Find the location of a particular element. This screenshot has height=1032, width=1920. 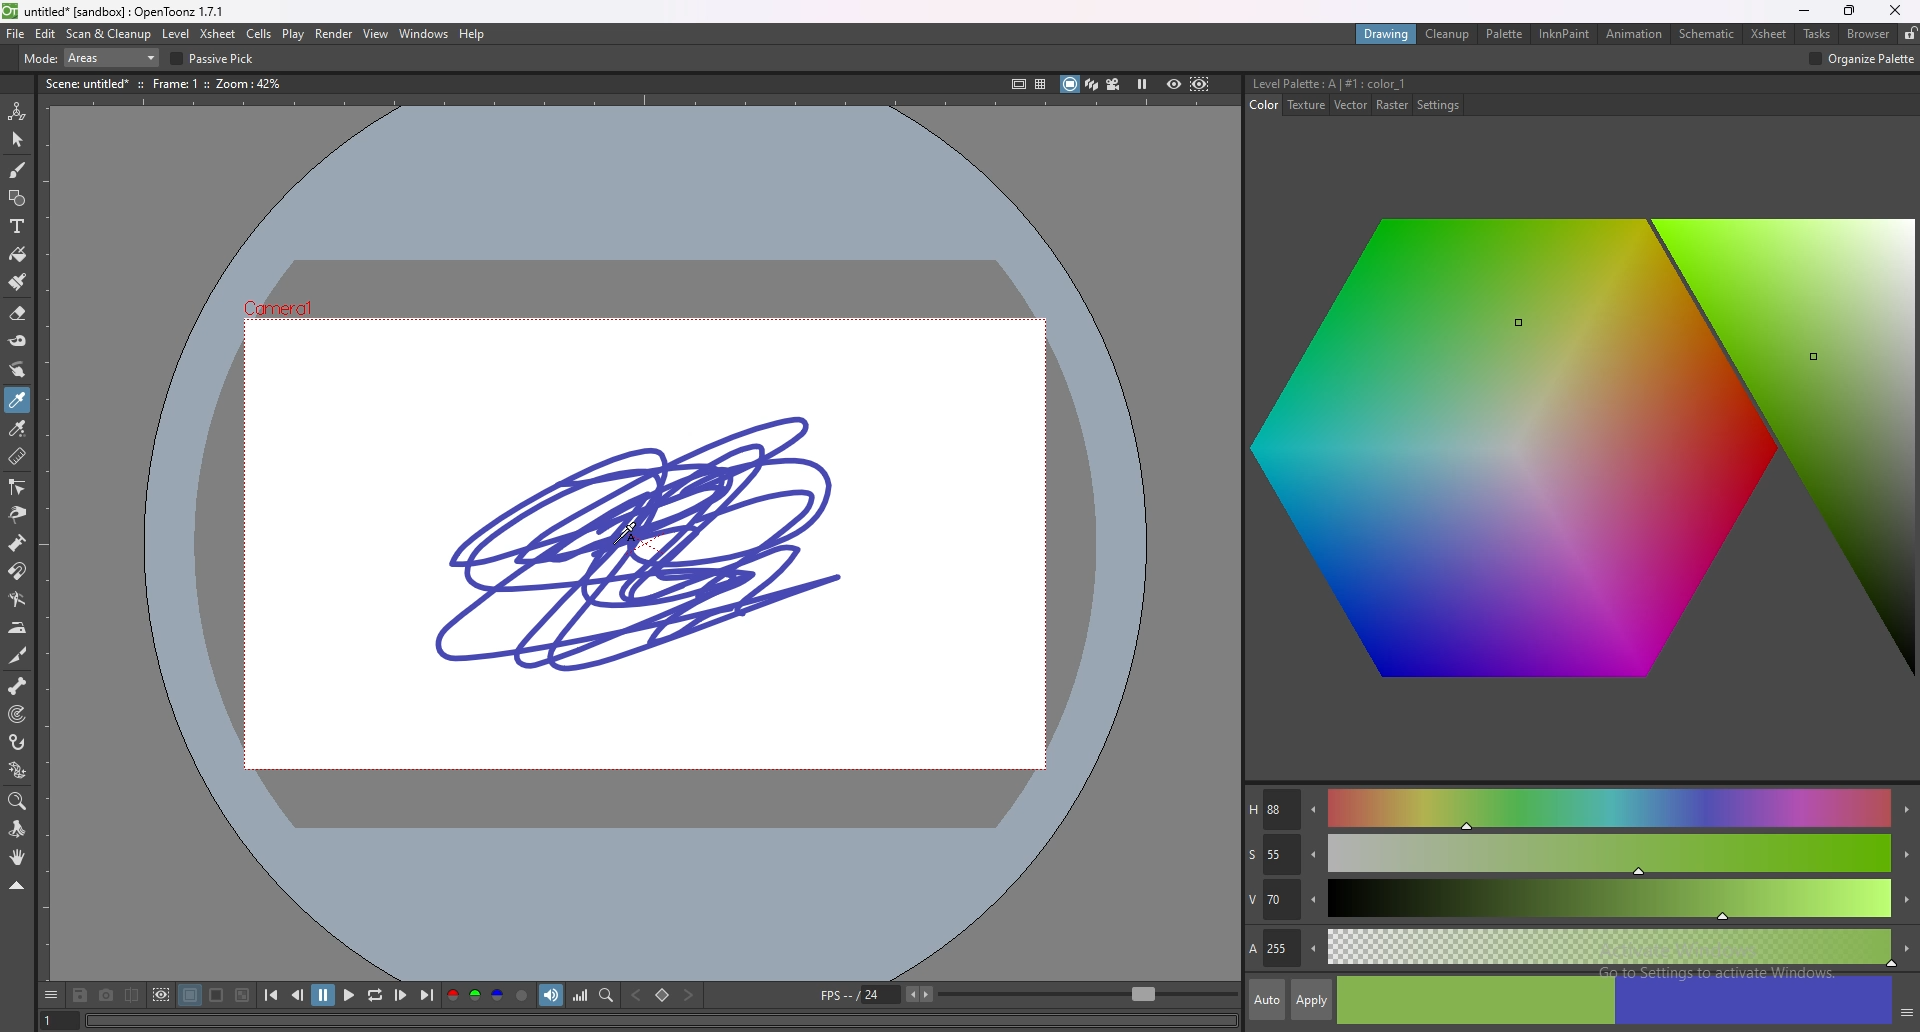

pump tool is located at coordinates (19, 544).